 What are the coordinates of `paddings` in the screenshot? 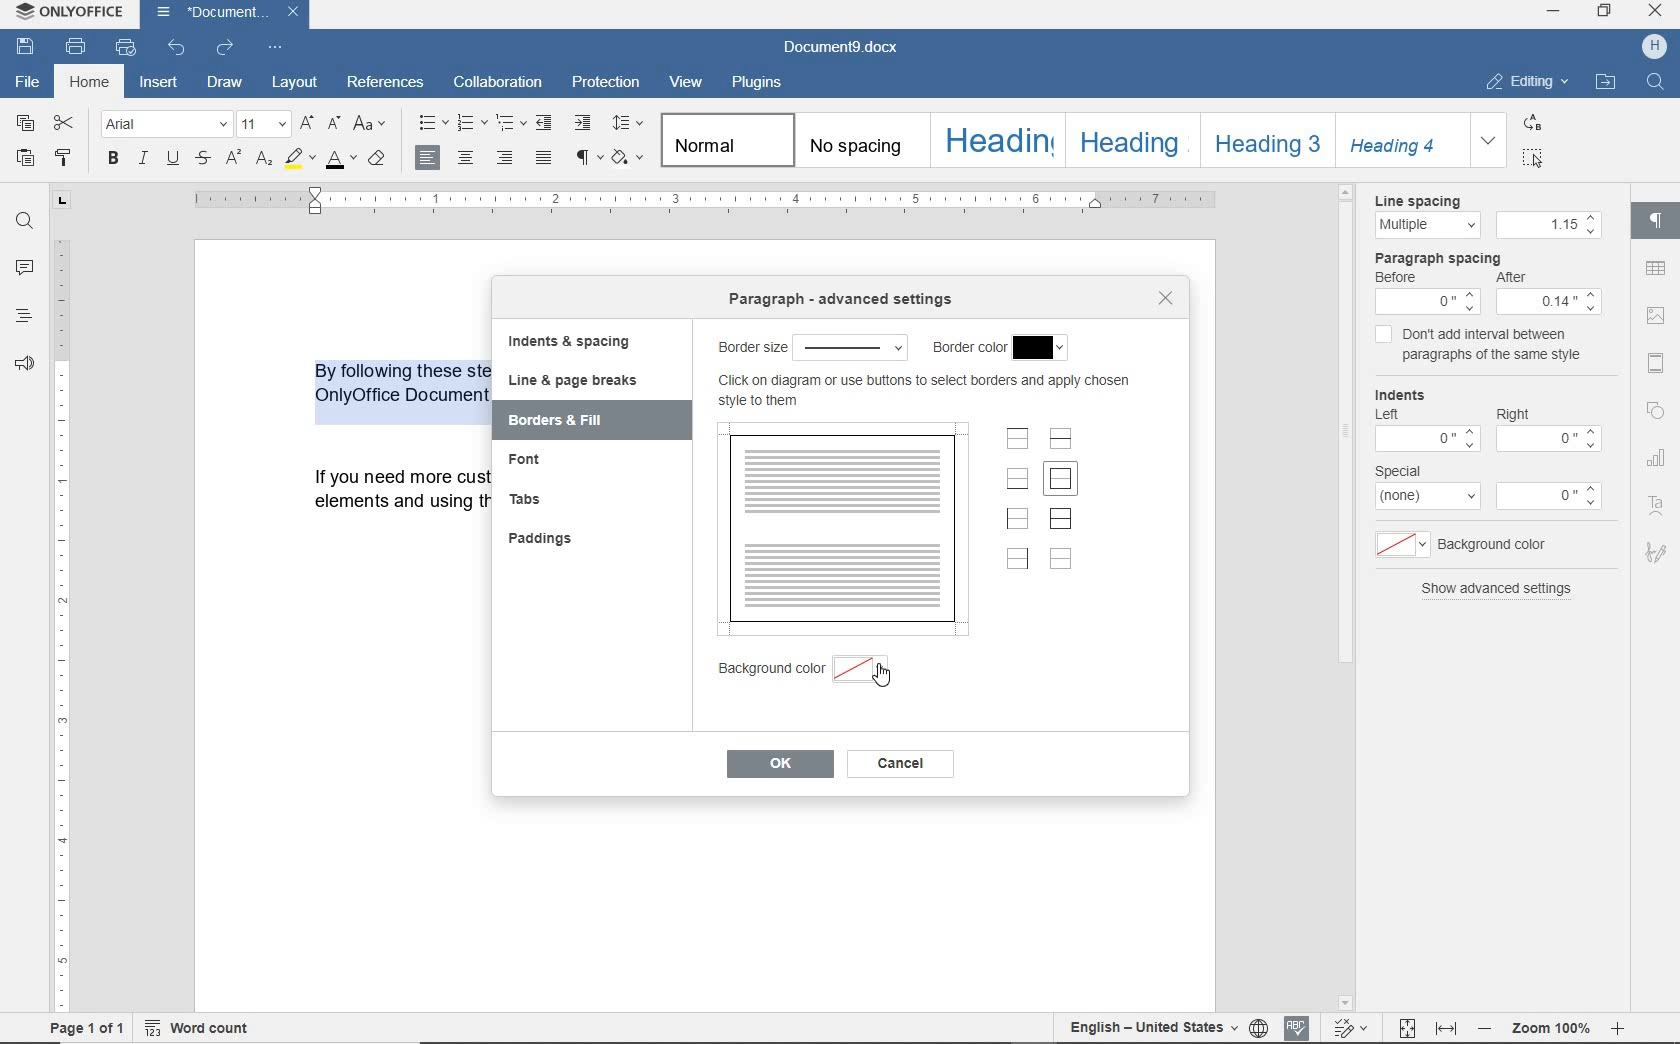 It's located at (546, 539).